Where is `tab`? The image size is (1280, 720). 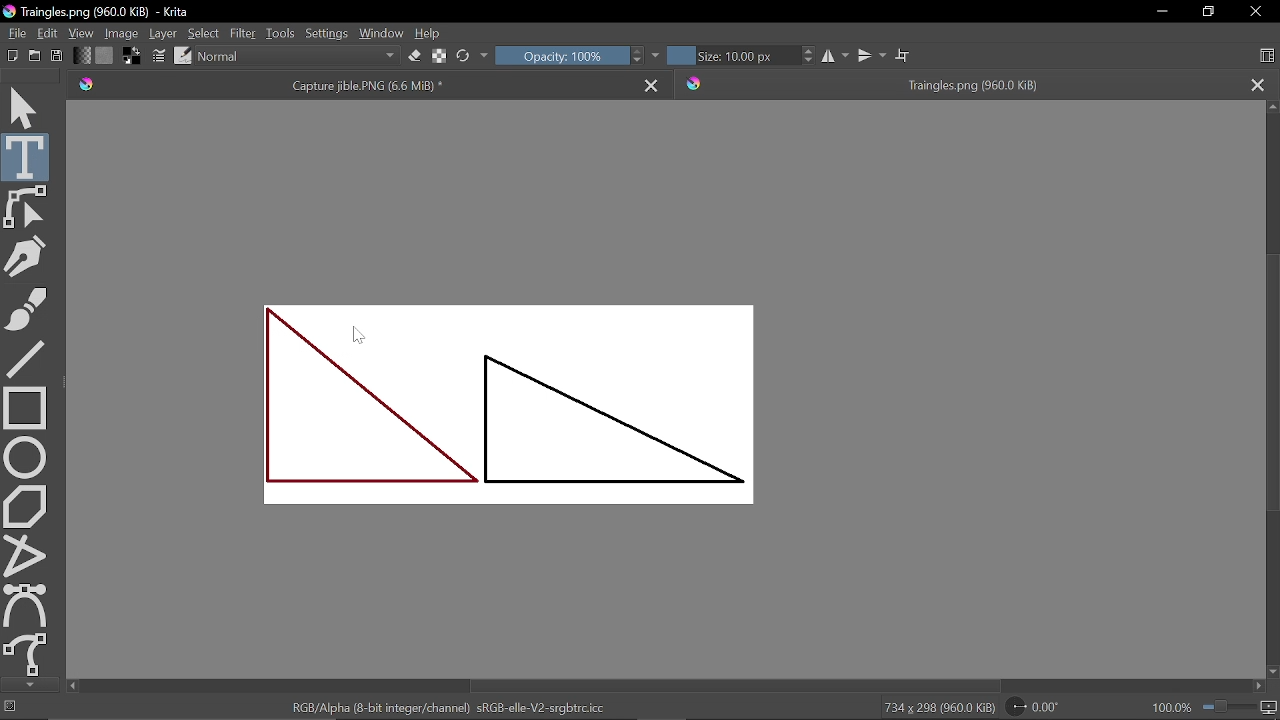 tab is located at coordinates (958, 83).